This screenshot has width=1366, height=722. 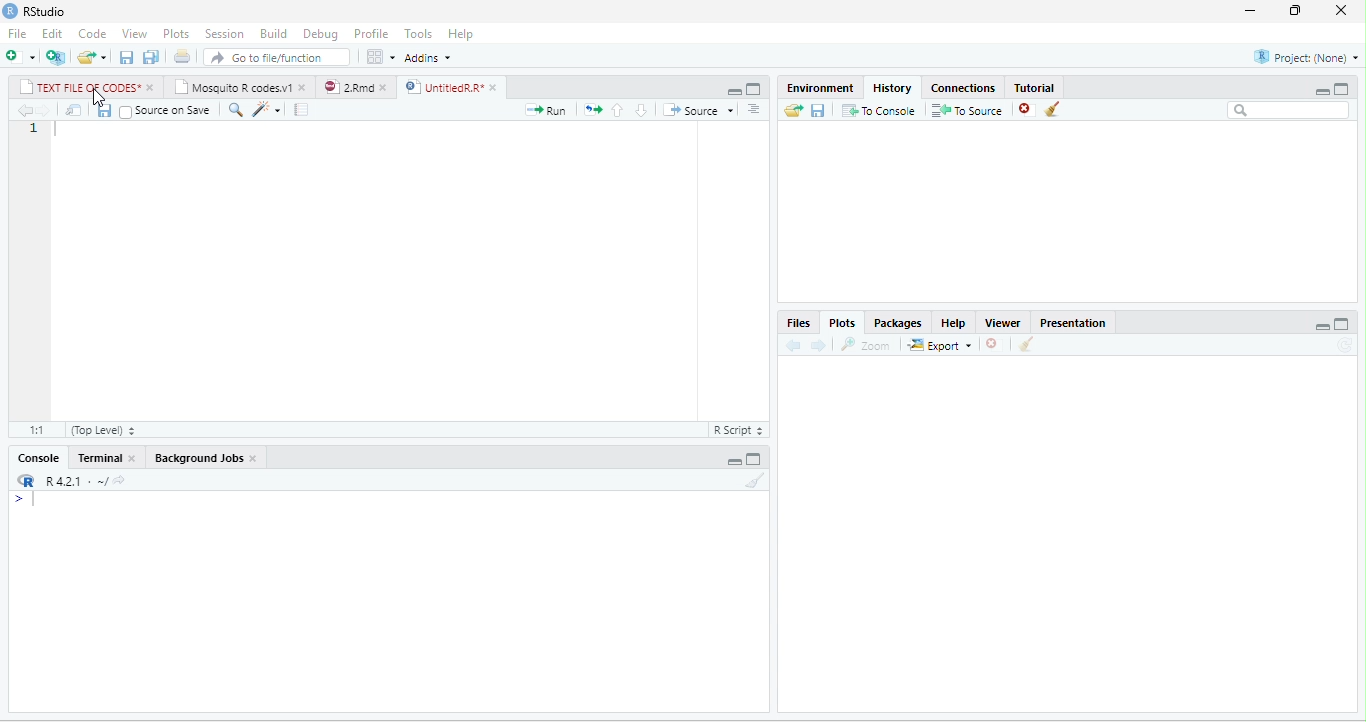 I want to click on TEXT FILE OF CODES, so click(x=79, y=86).